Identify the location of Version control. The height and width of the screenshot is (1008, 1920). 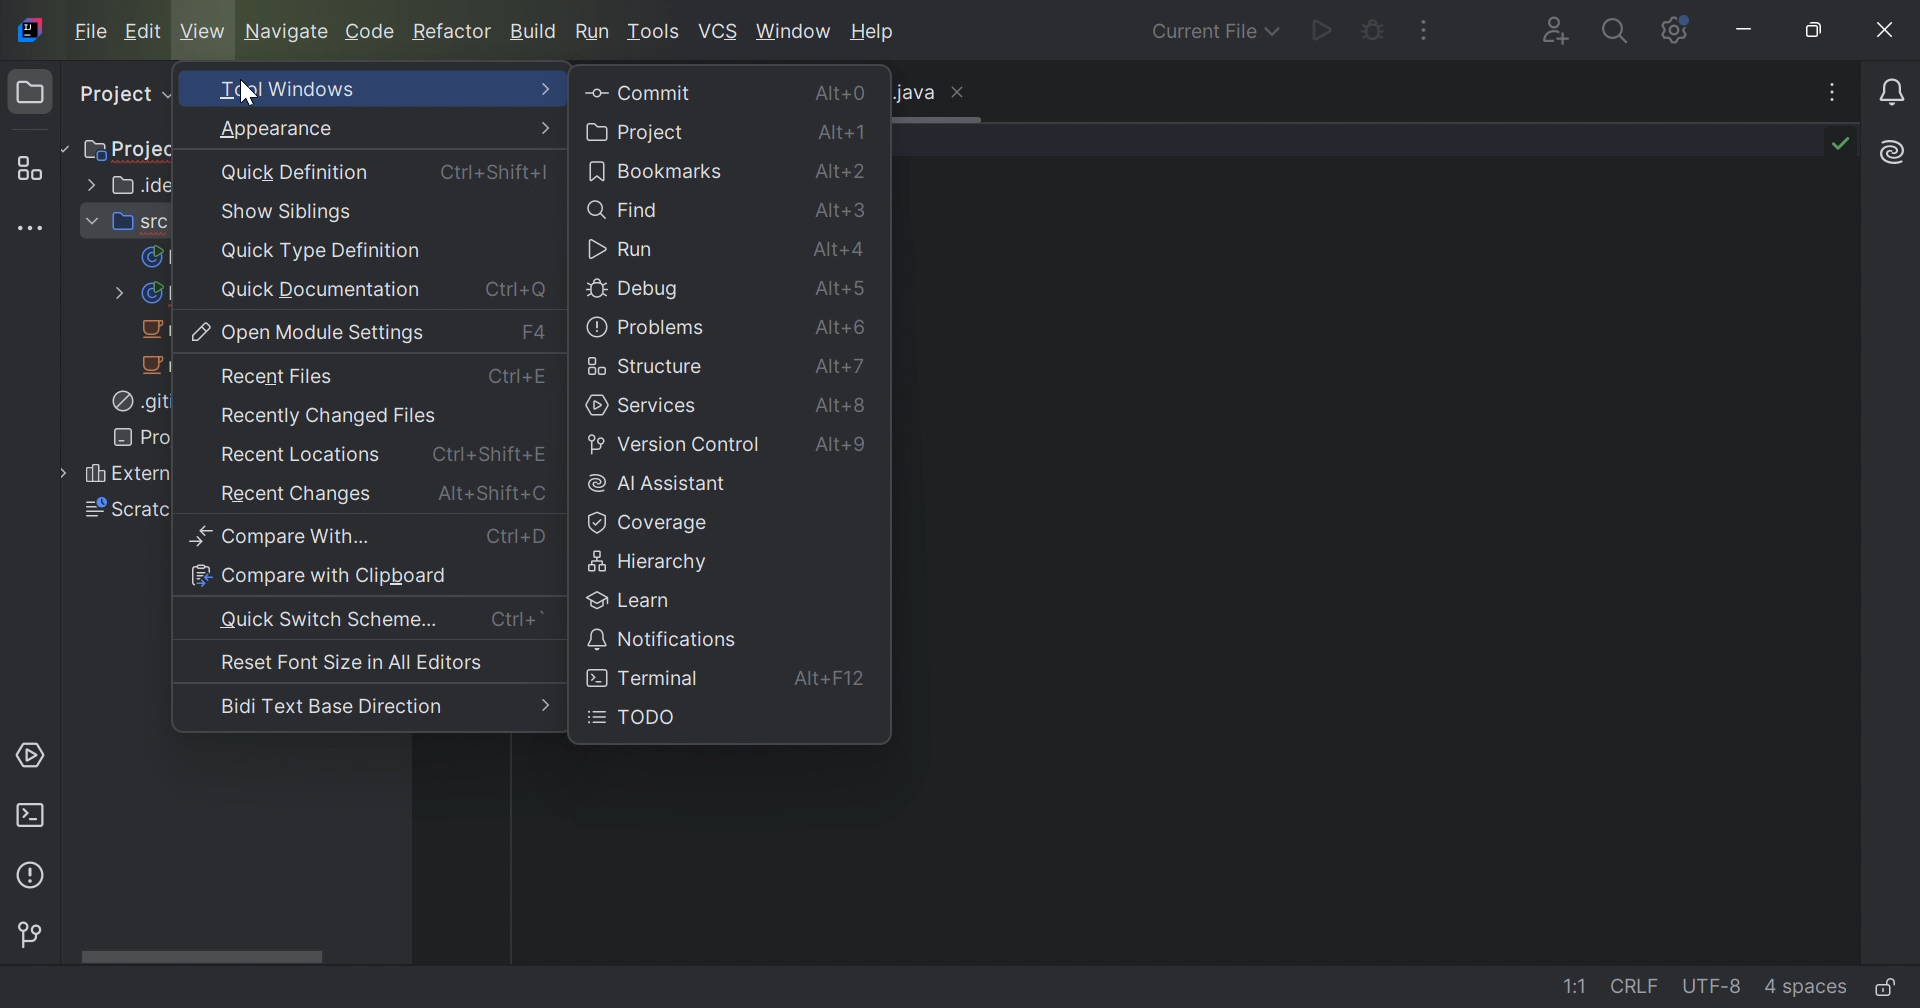
(34, 936).